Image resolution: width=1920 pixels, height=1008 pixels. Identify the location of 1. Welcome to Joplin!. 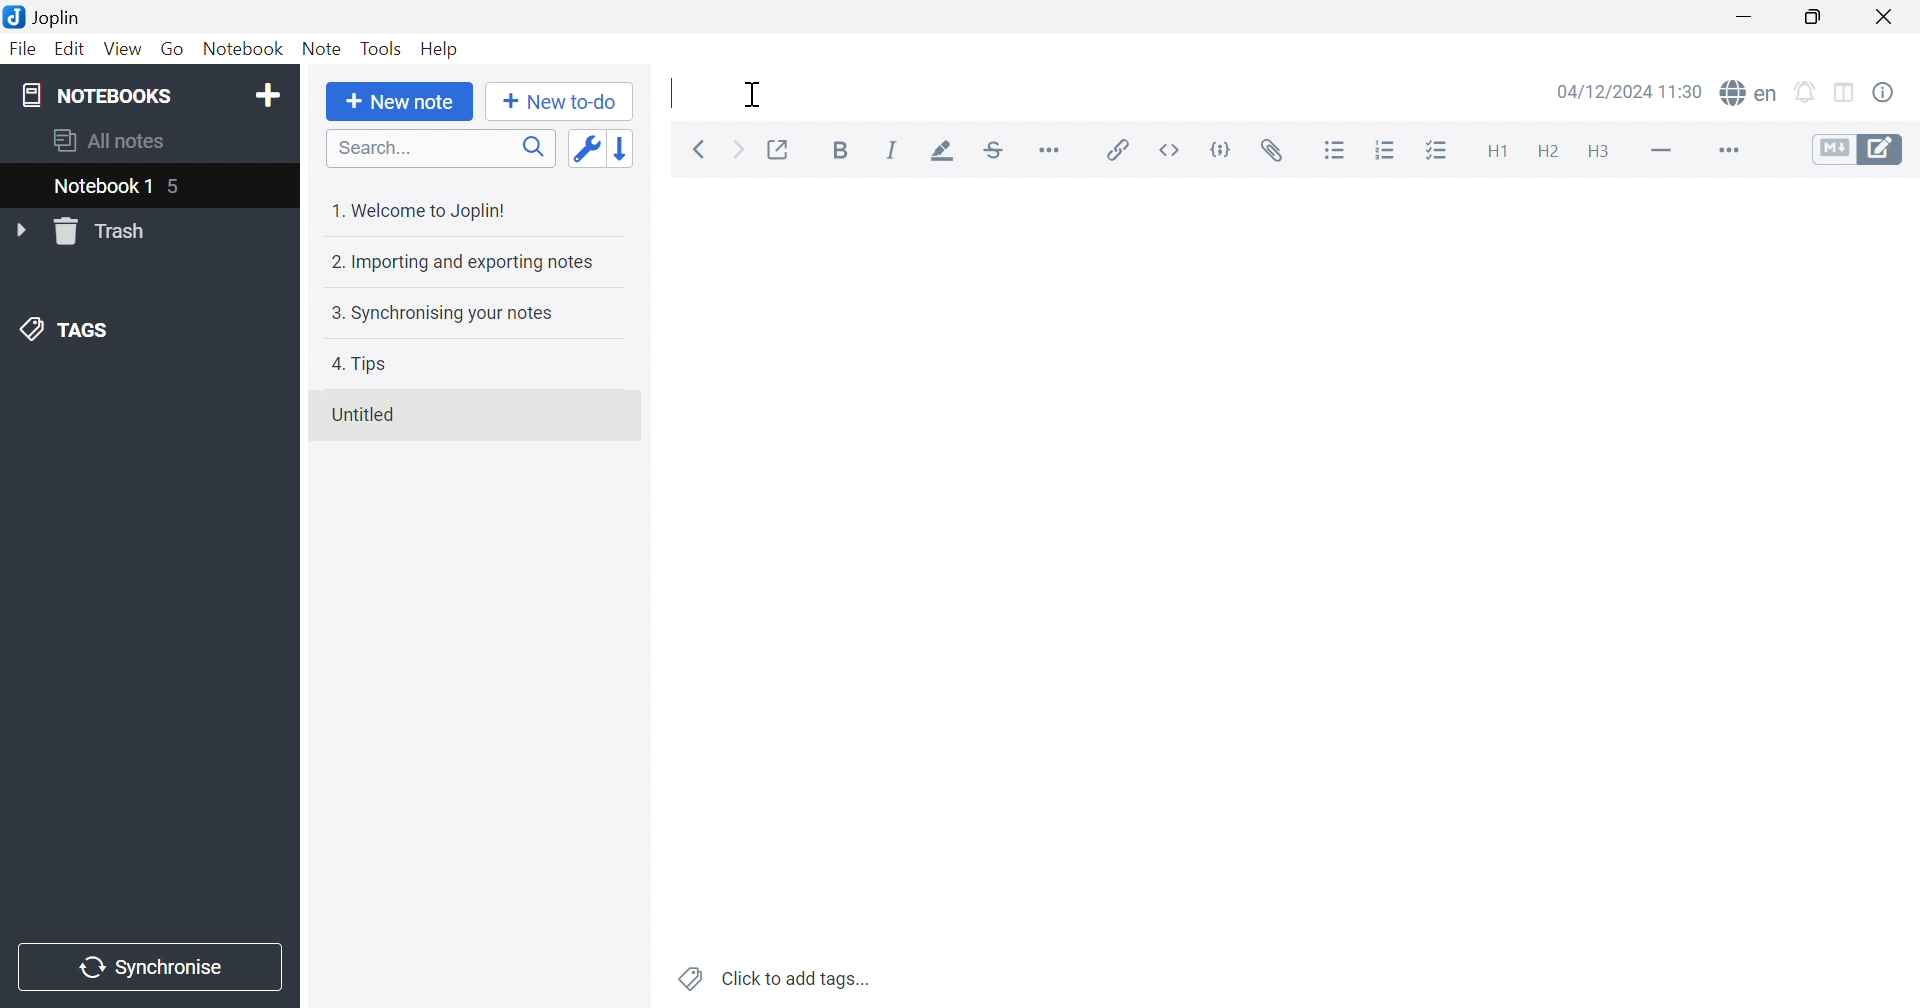
(425, 210).